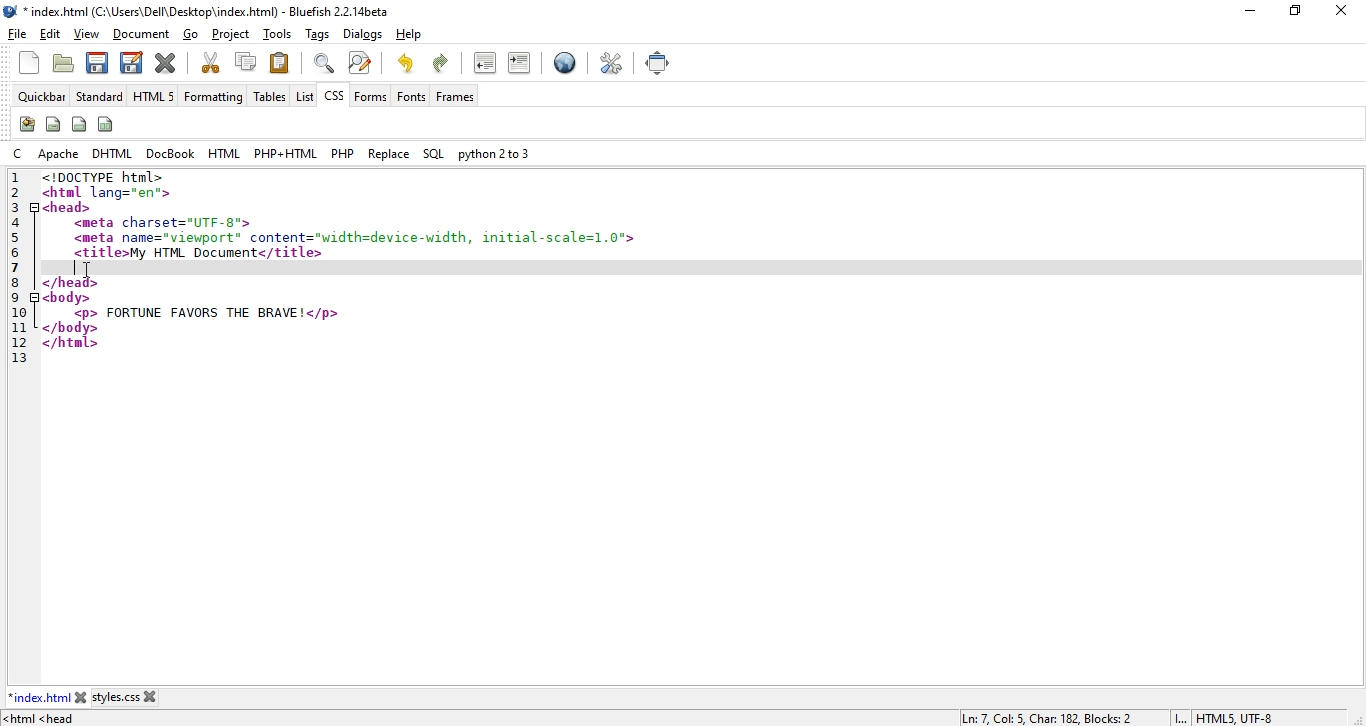  Describe the element at coordinates (324, 62) in the screenshot. I see `show find bar` at that location.